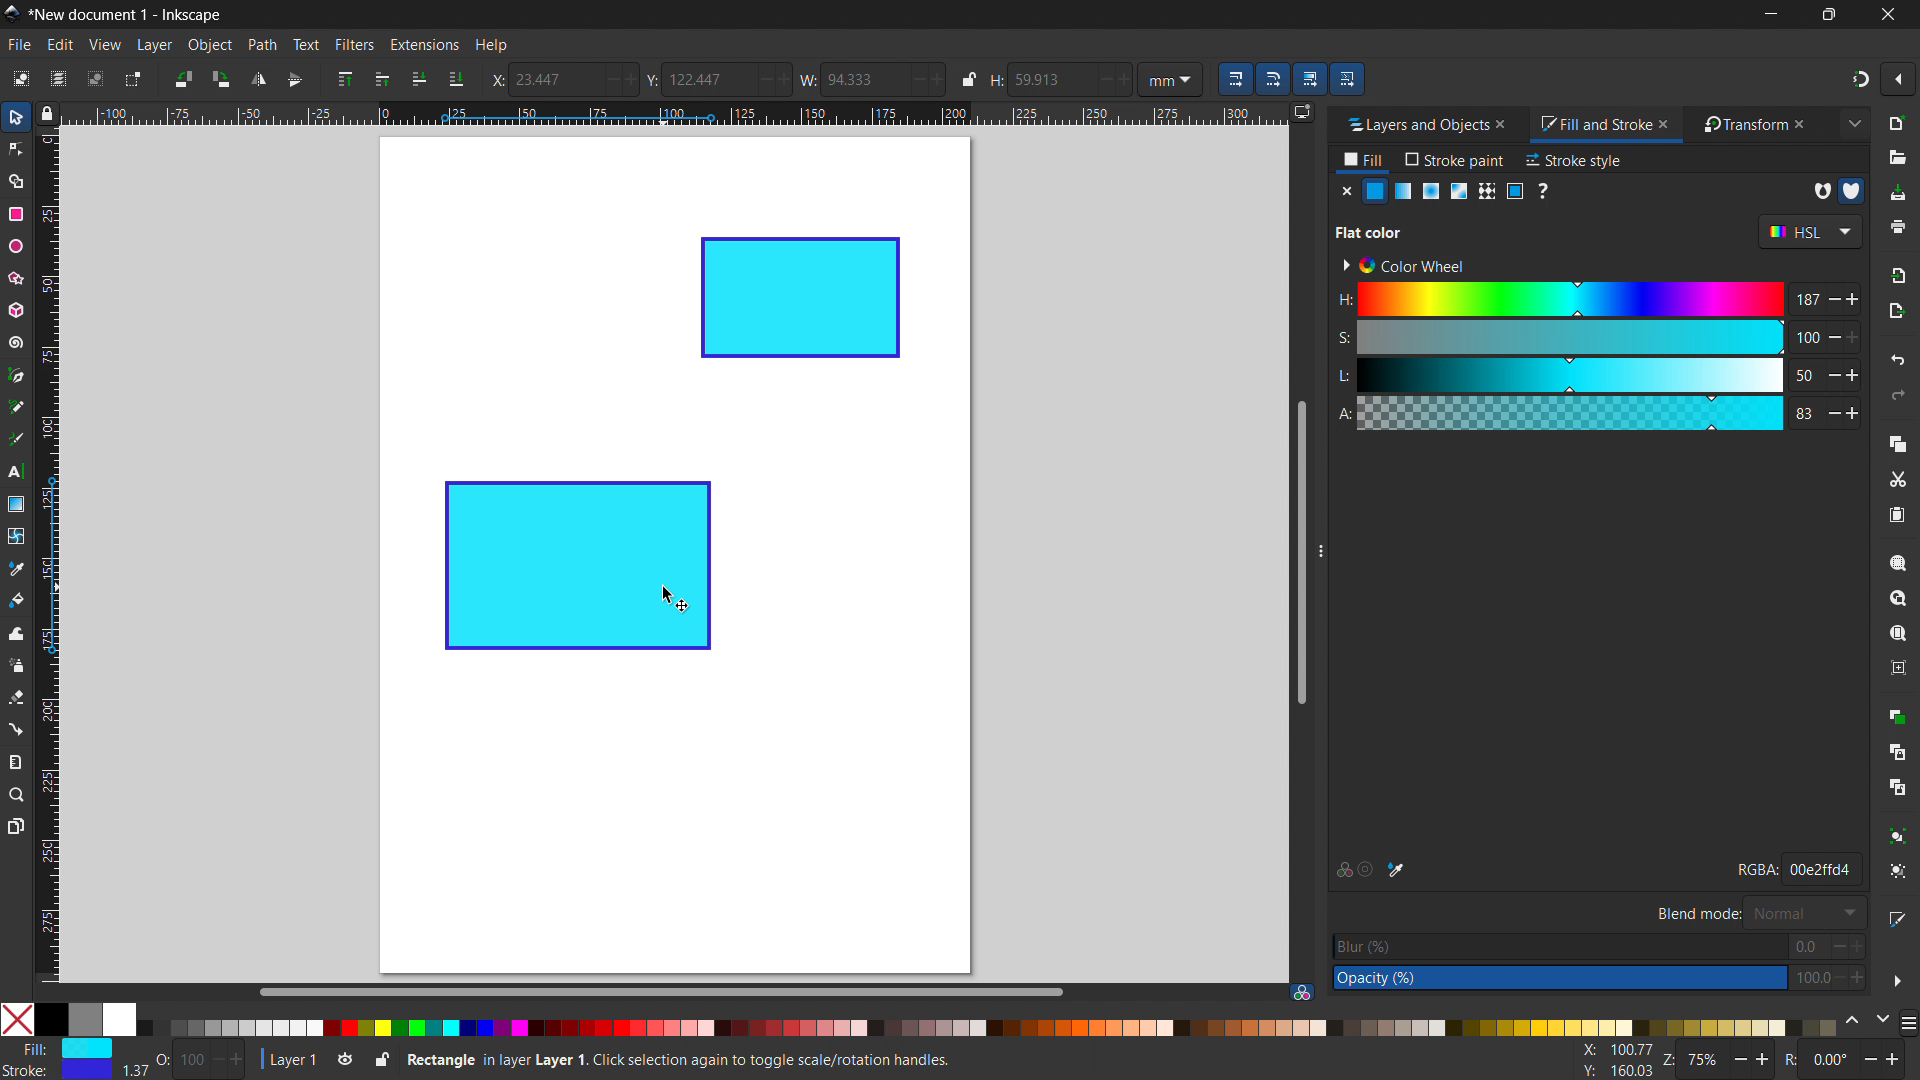 The image size is (1920, 1080). Describe the element at coordinates (658, 991) in the screenshot. I see `horizontal scrollbar` at that location.